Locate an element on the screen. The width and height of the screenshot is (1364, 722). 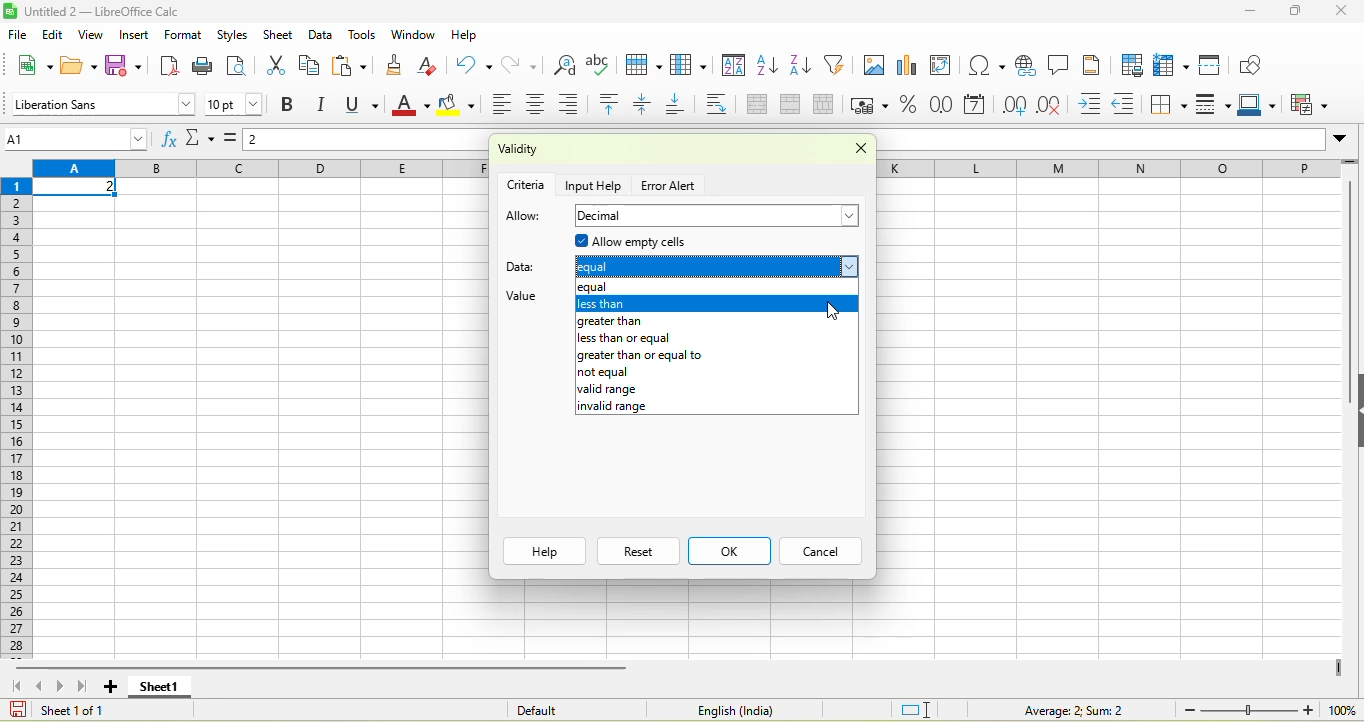
value is located at coordinates (532, 298).